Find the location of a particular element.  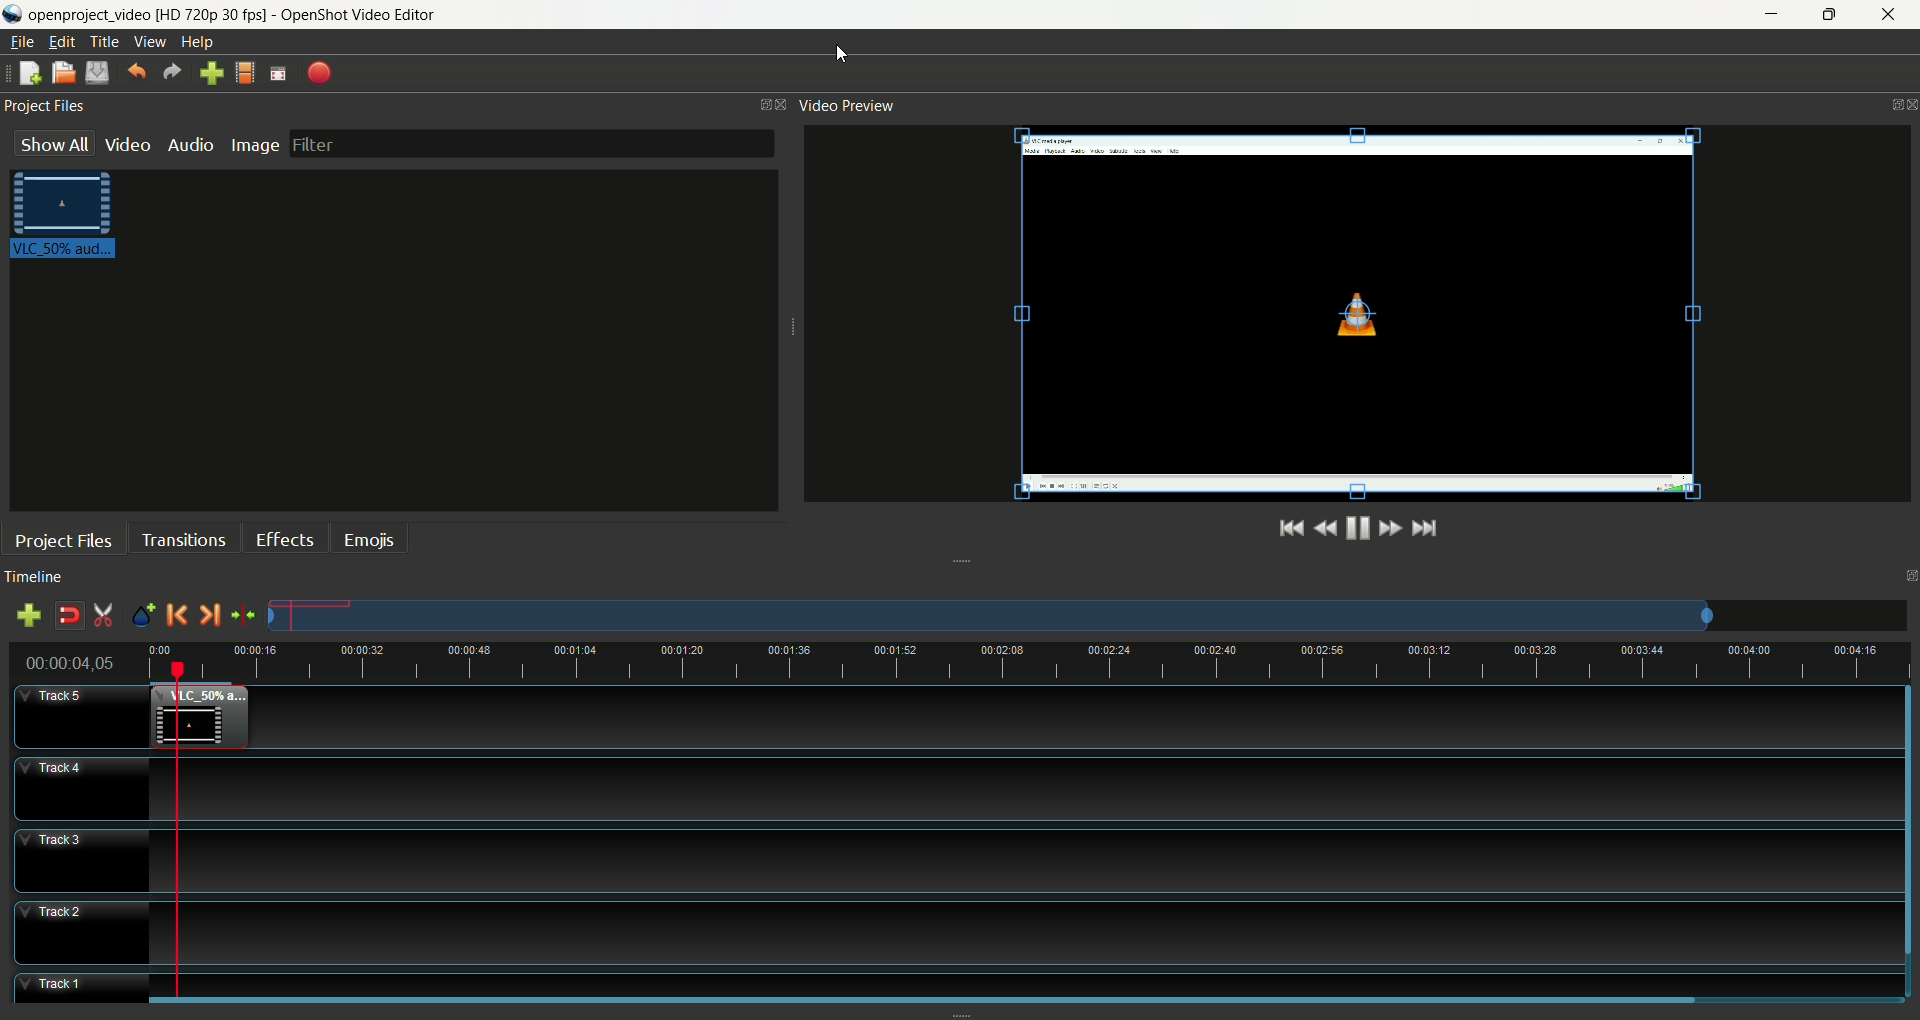

import file is located at coordinates (209, 73).